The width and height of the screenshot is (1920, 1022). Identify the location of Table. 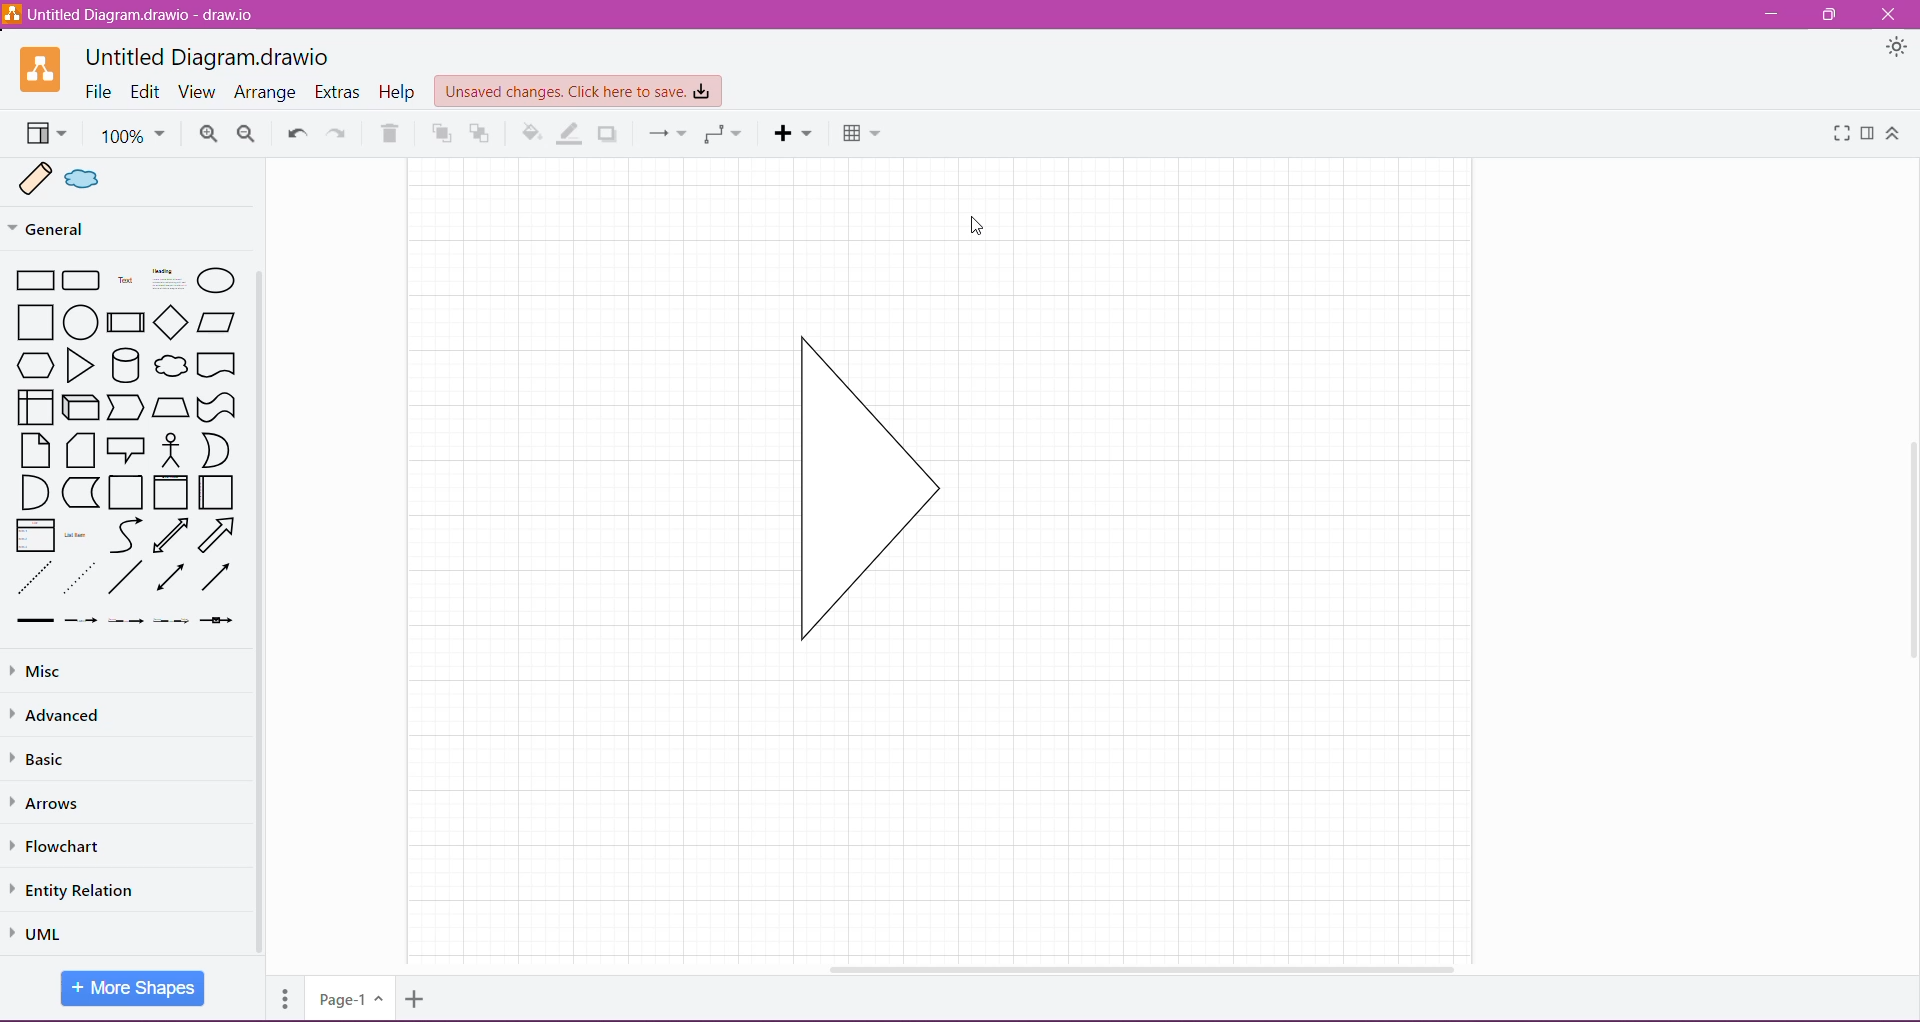
(862, 135).